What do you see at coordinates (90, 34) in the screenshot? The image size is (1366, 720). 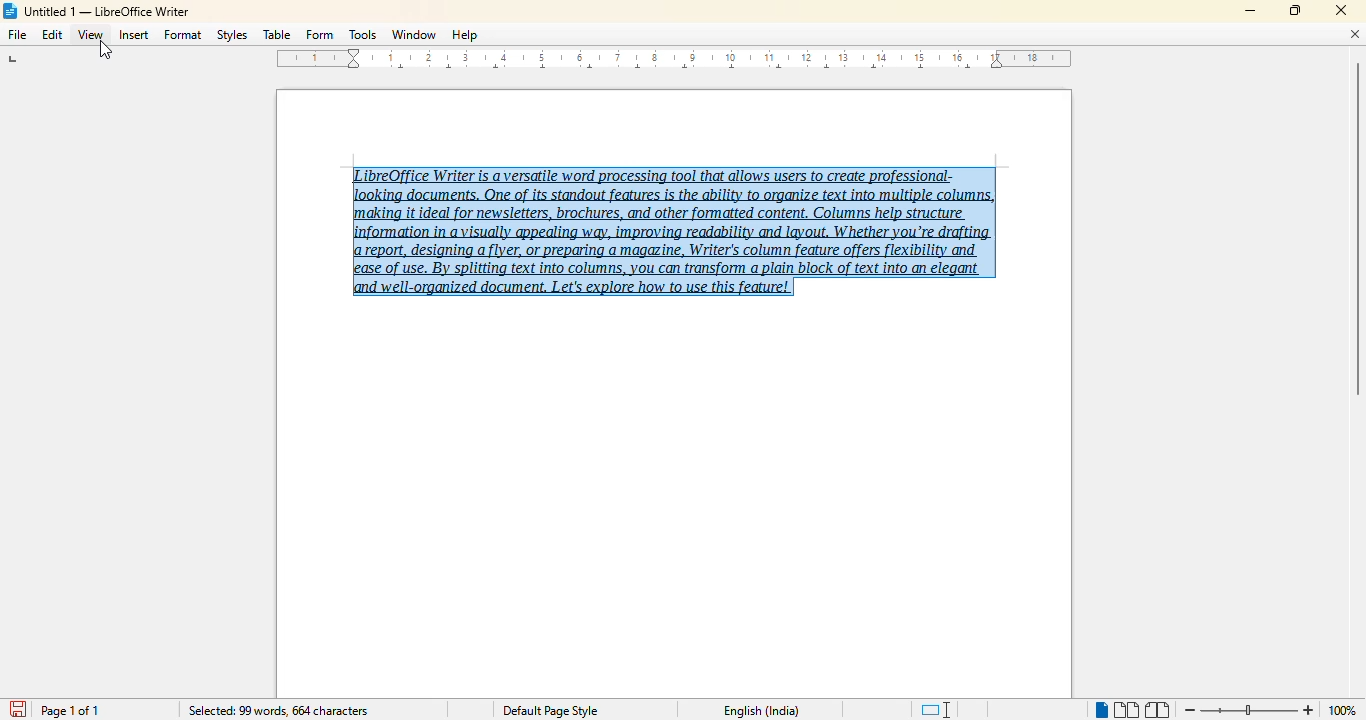 I see `view` at bounding box center [90, 34].